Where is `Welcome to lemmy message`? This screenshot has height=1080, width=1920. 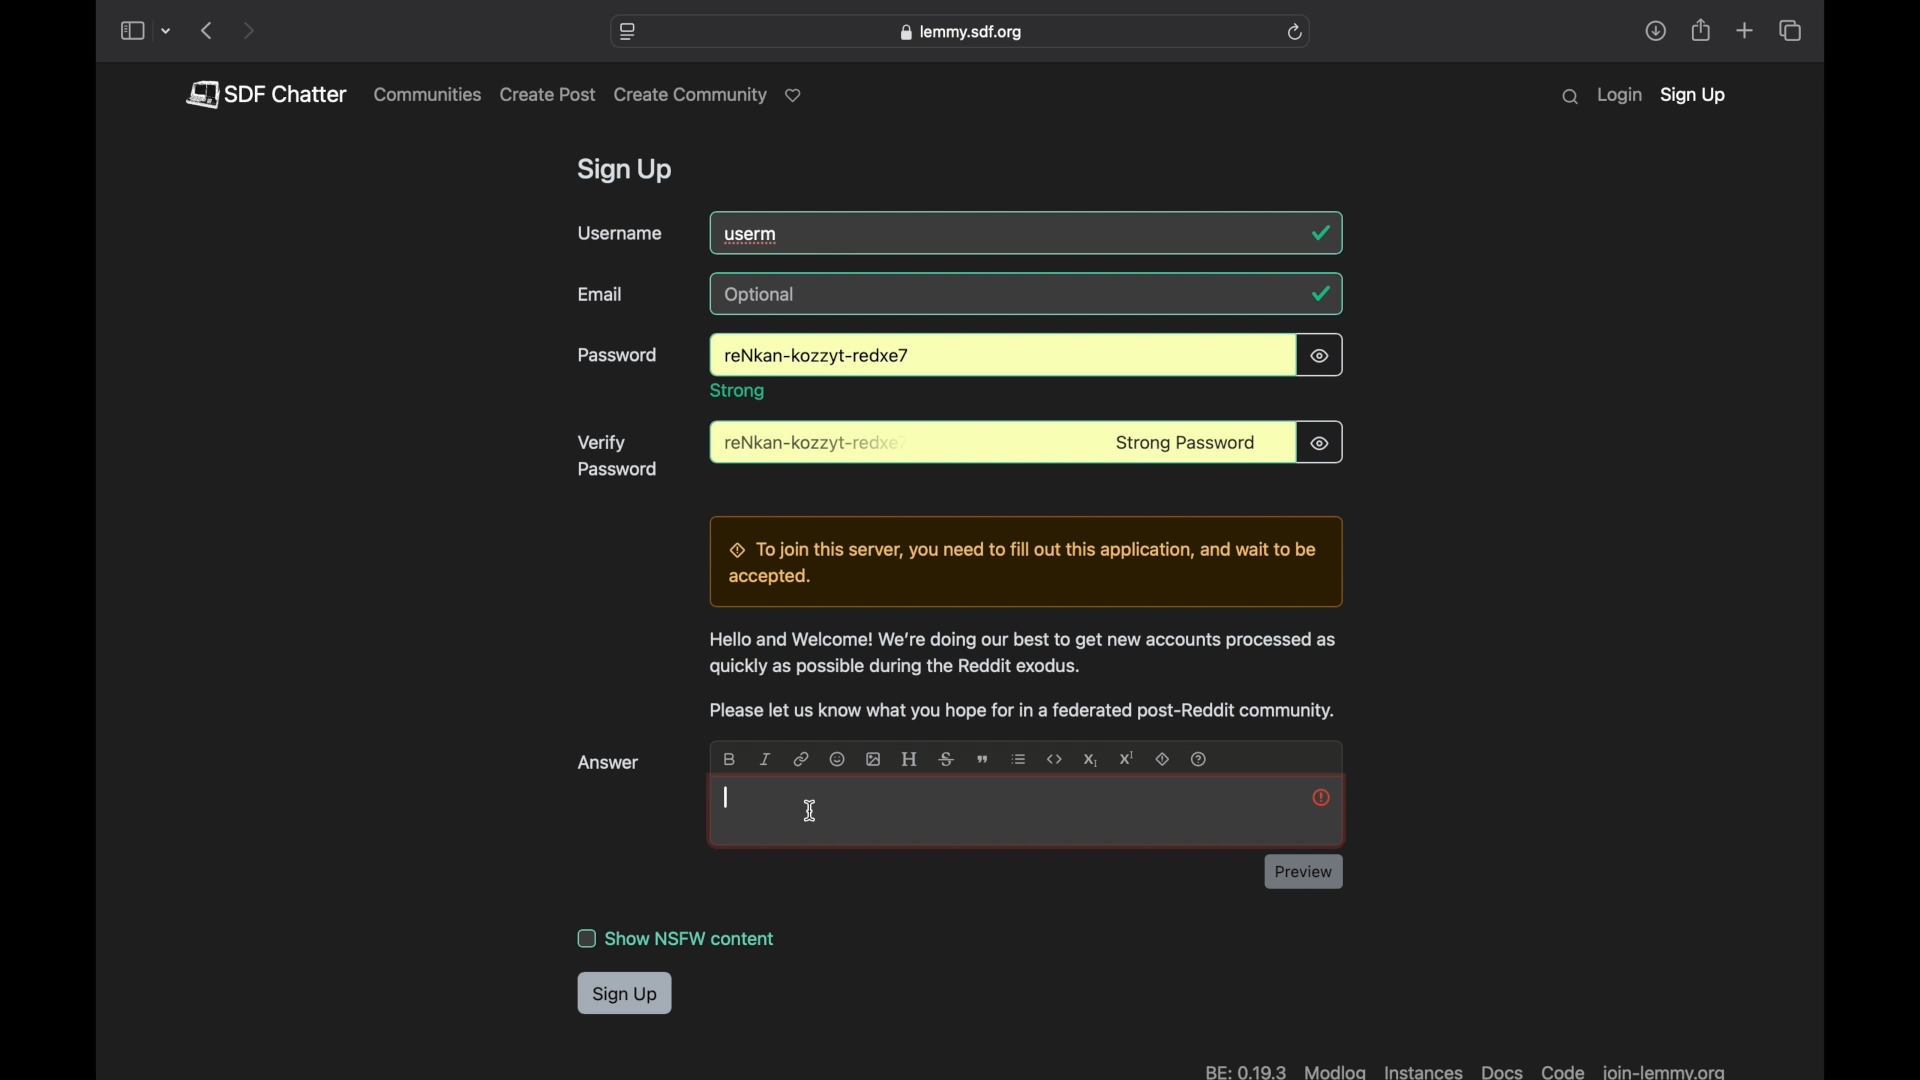
Welcome to lemmy message is located at coordinates (1020, 654).